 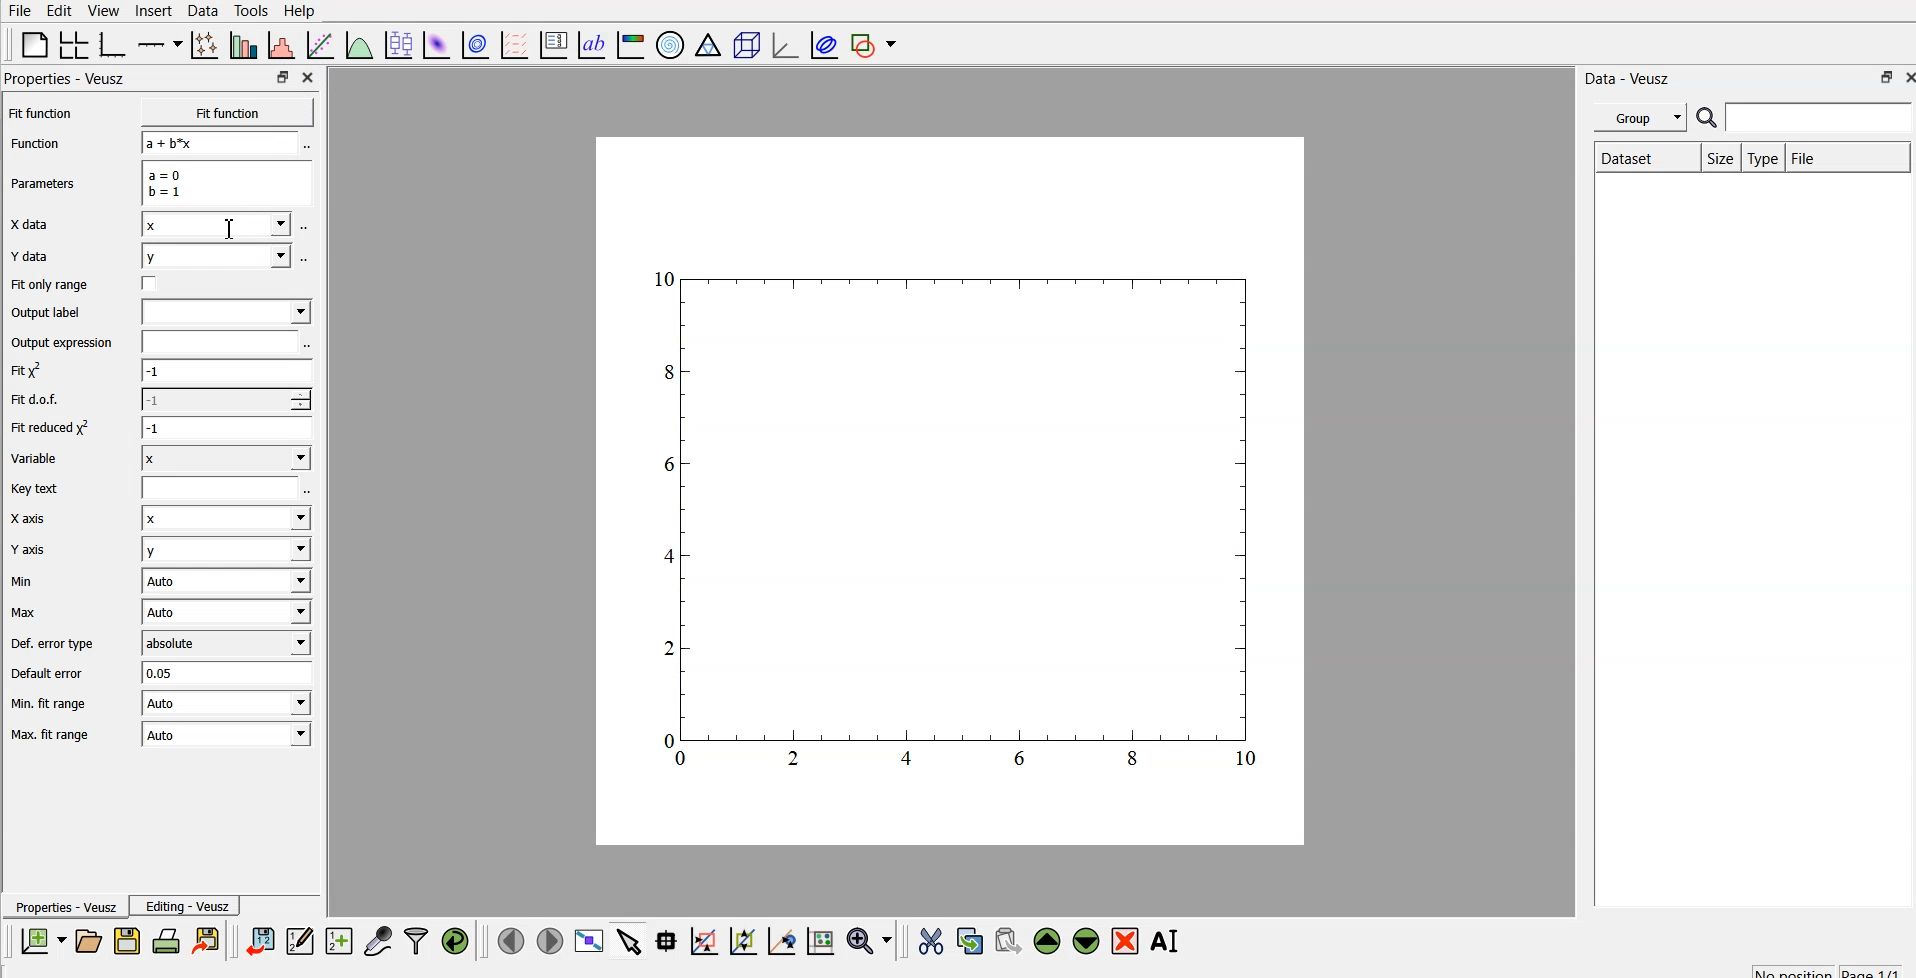 I want to click on Y data, so click(x=59, y=259).